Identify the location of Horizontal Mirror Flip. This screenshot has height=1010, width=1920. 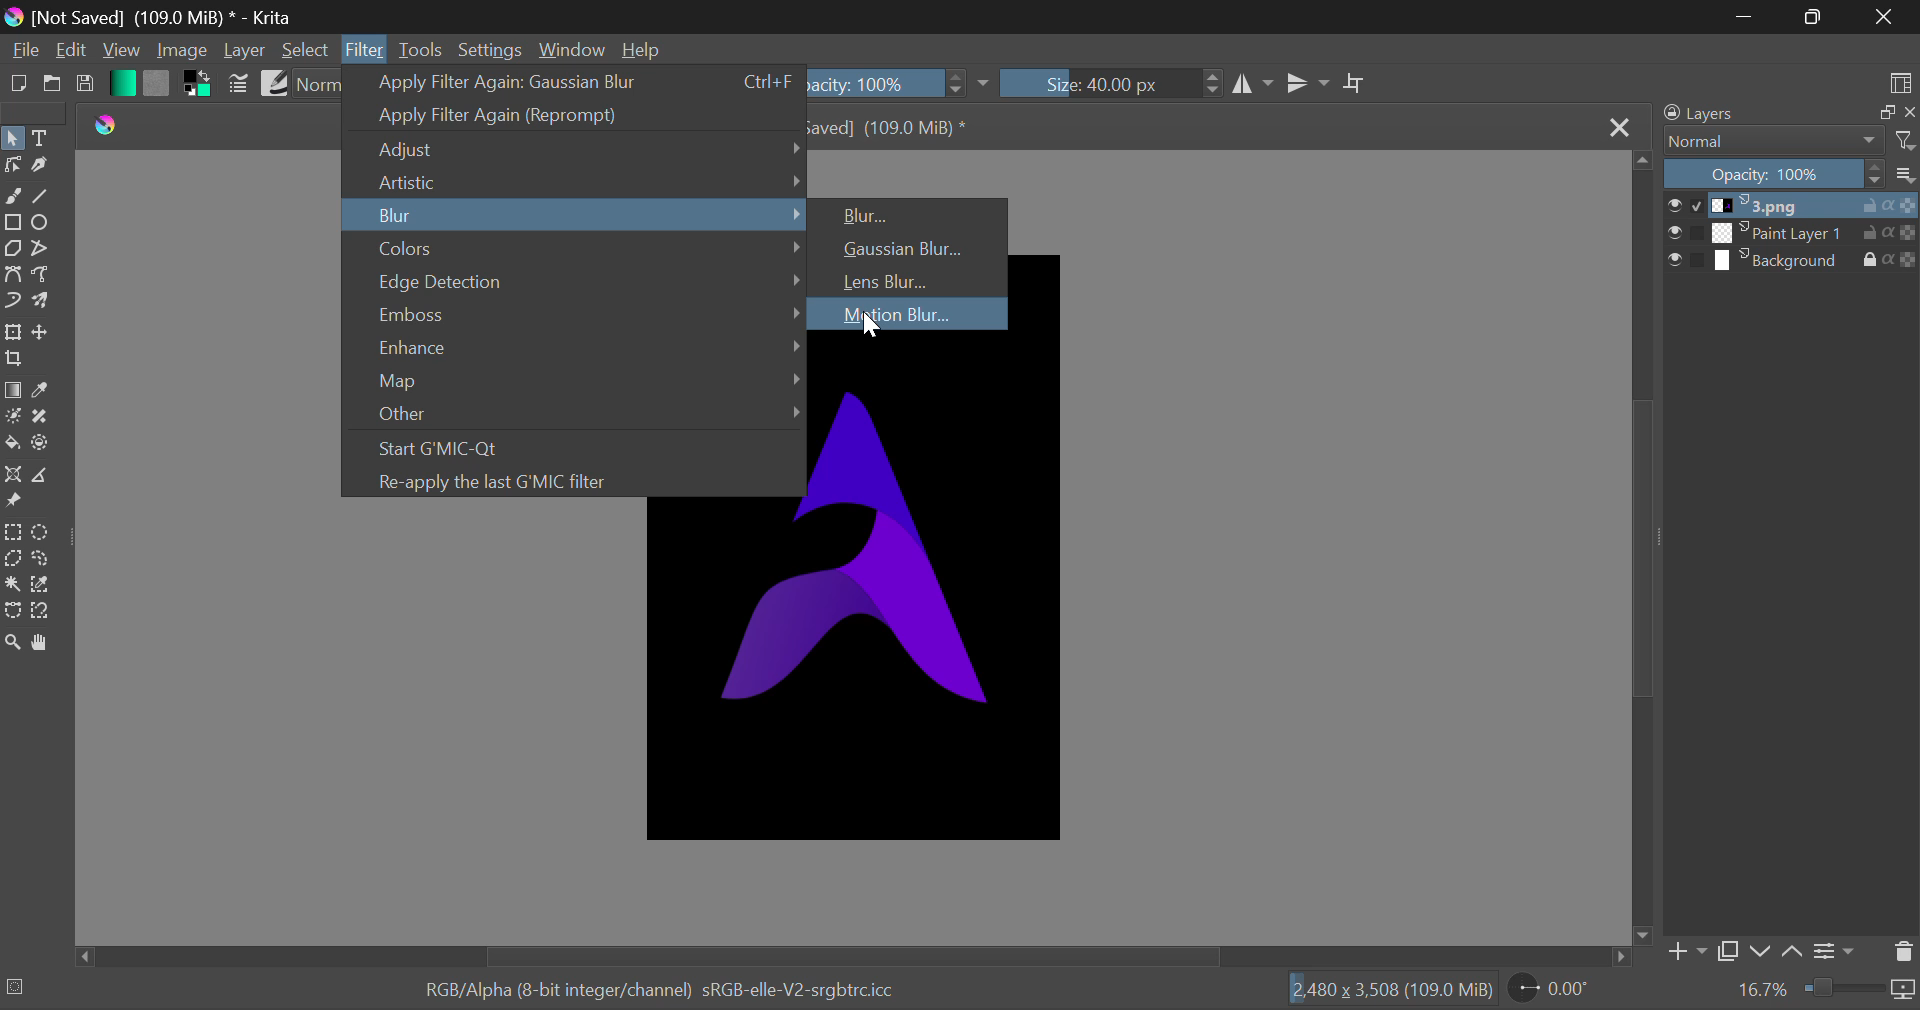
(1307, 82).